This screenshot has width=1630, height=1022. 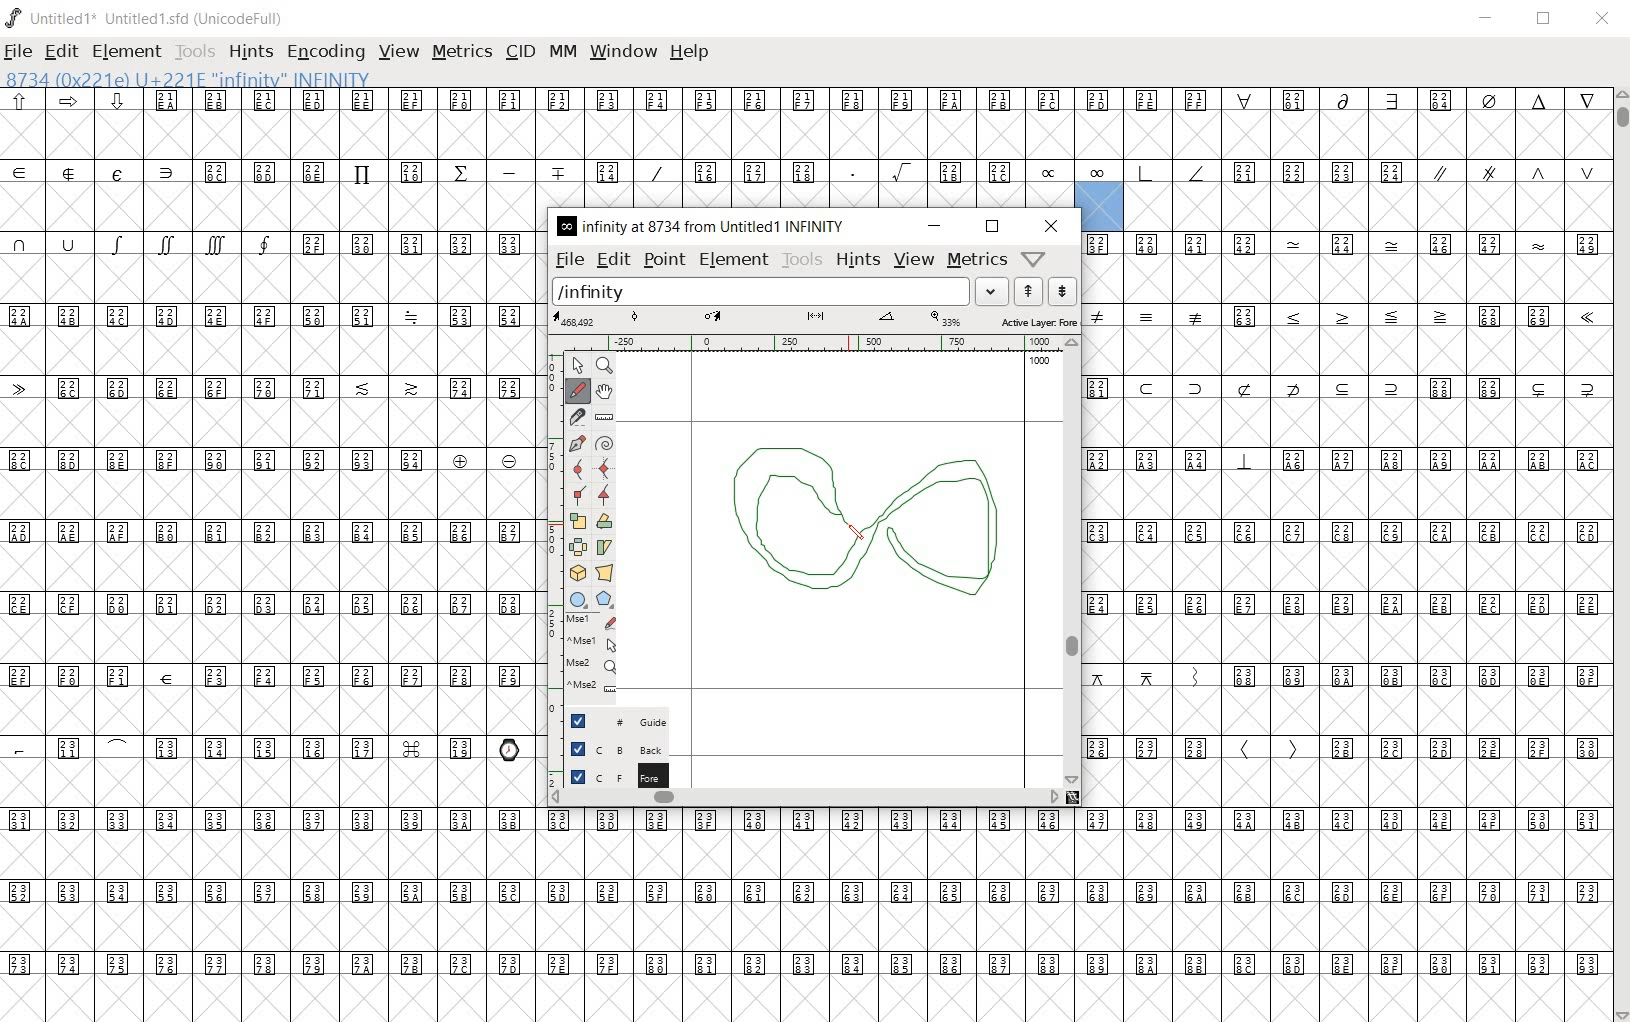 What do you see at coordinates (272, 606) in the screenshot?
I see `Unicode code points` at bounding box center [272, 606].